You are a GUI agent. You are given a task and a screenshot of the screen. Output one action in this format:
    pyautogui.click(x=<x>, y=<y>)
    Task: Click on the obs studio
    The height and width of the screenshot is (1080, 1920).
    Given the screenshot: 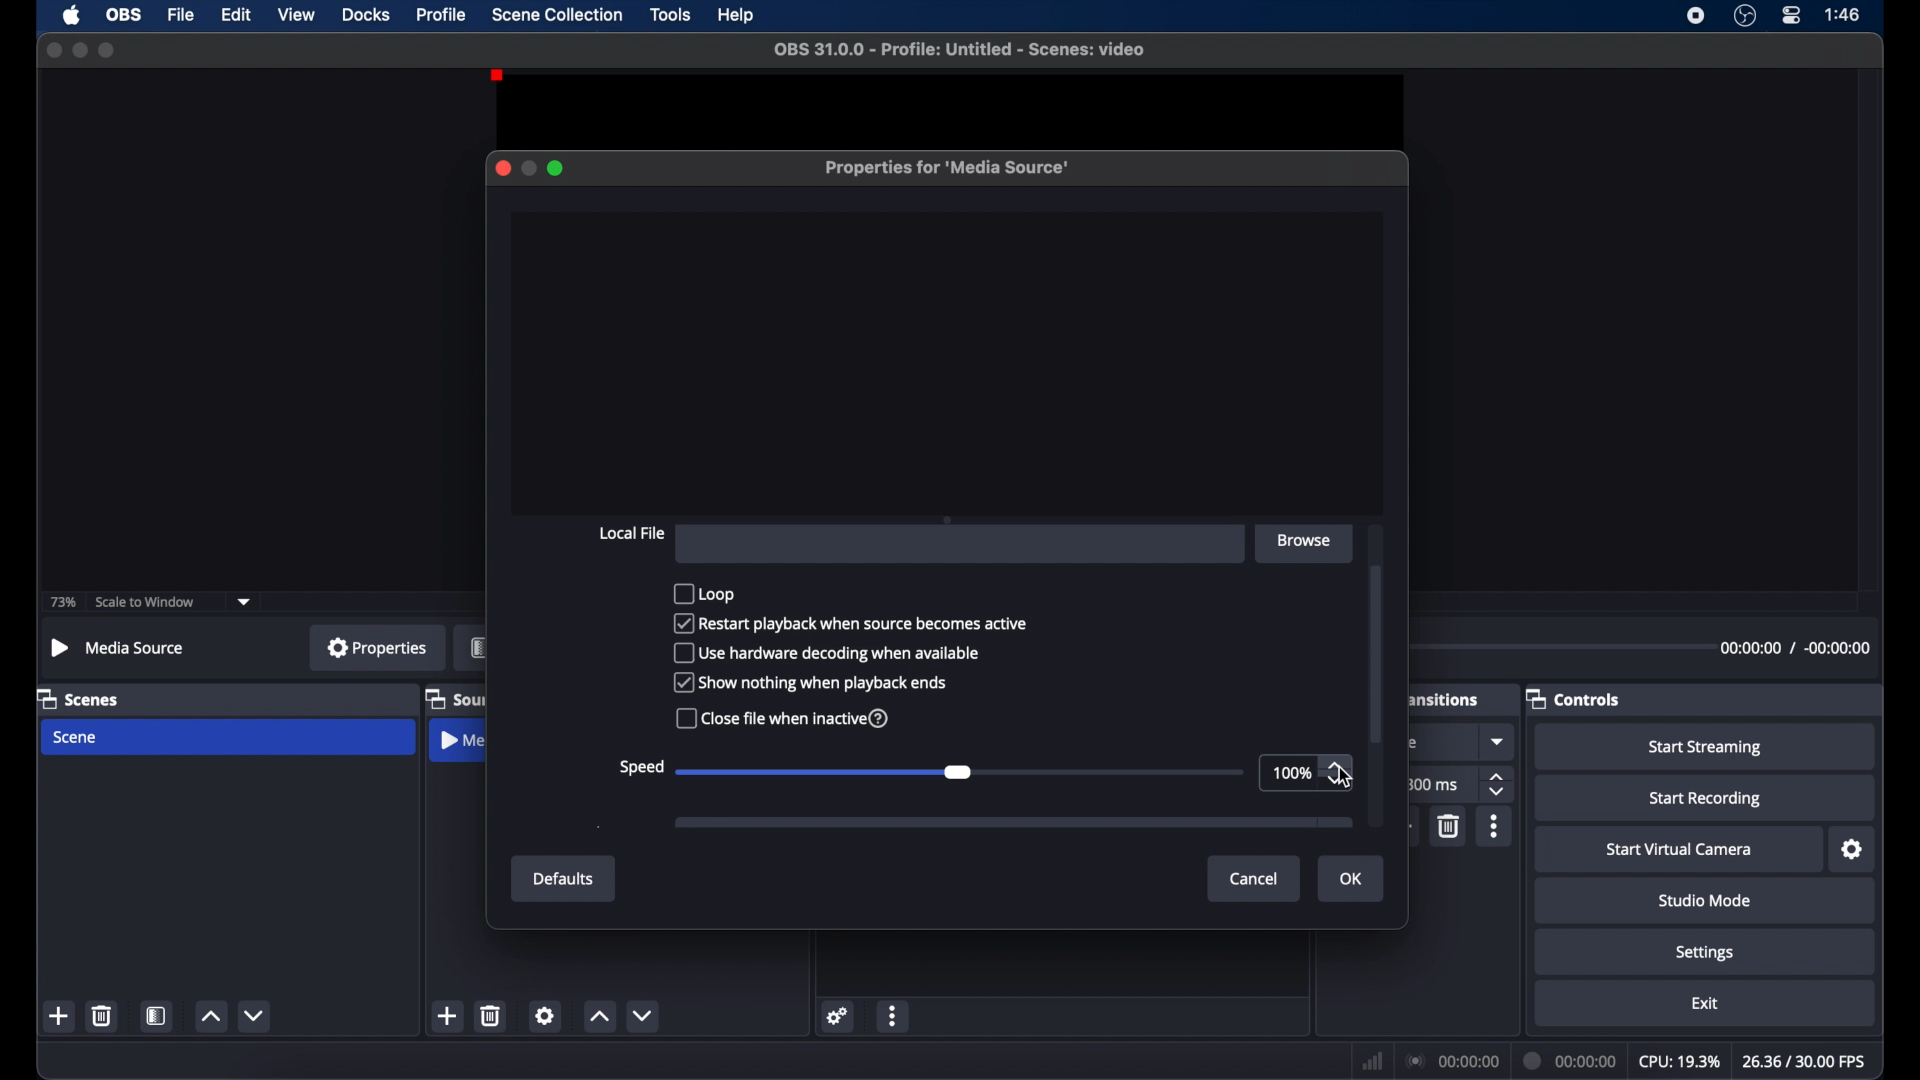 What is the action you would take?
    pyautogui.click(x=1745, y=15)
    